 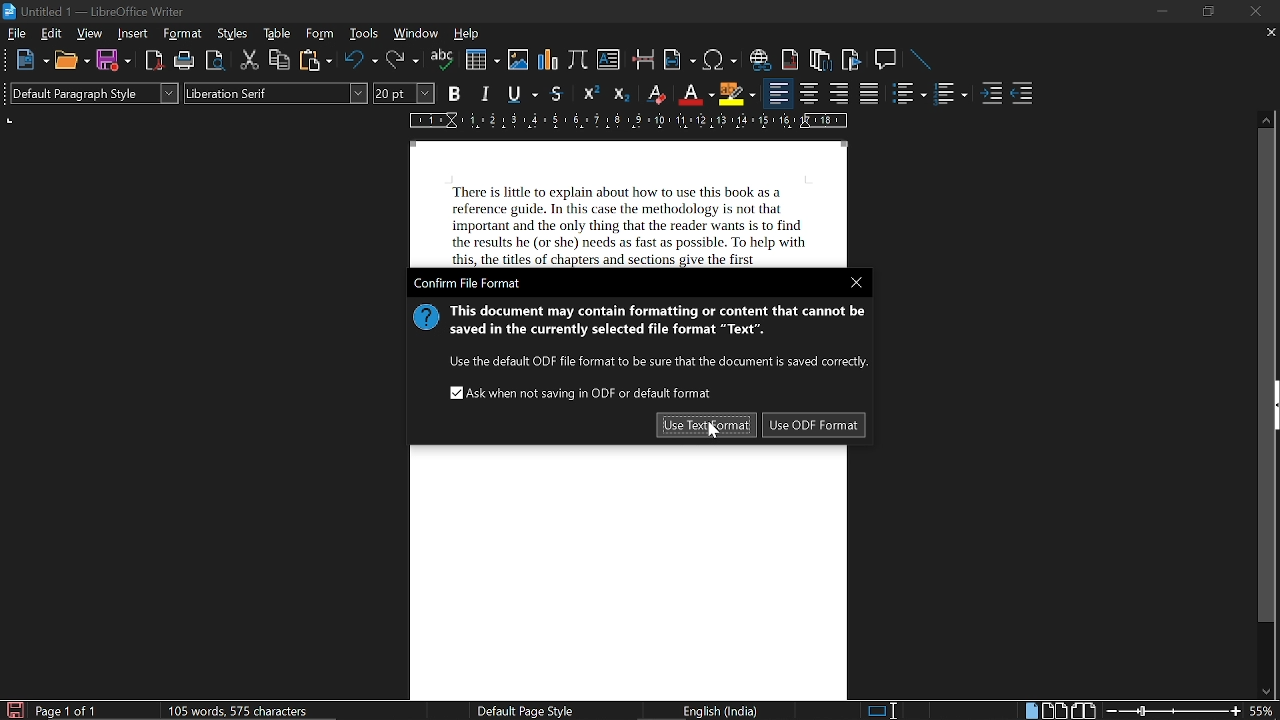 I want to click on use text format, so click(x=706, y=425).